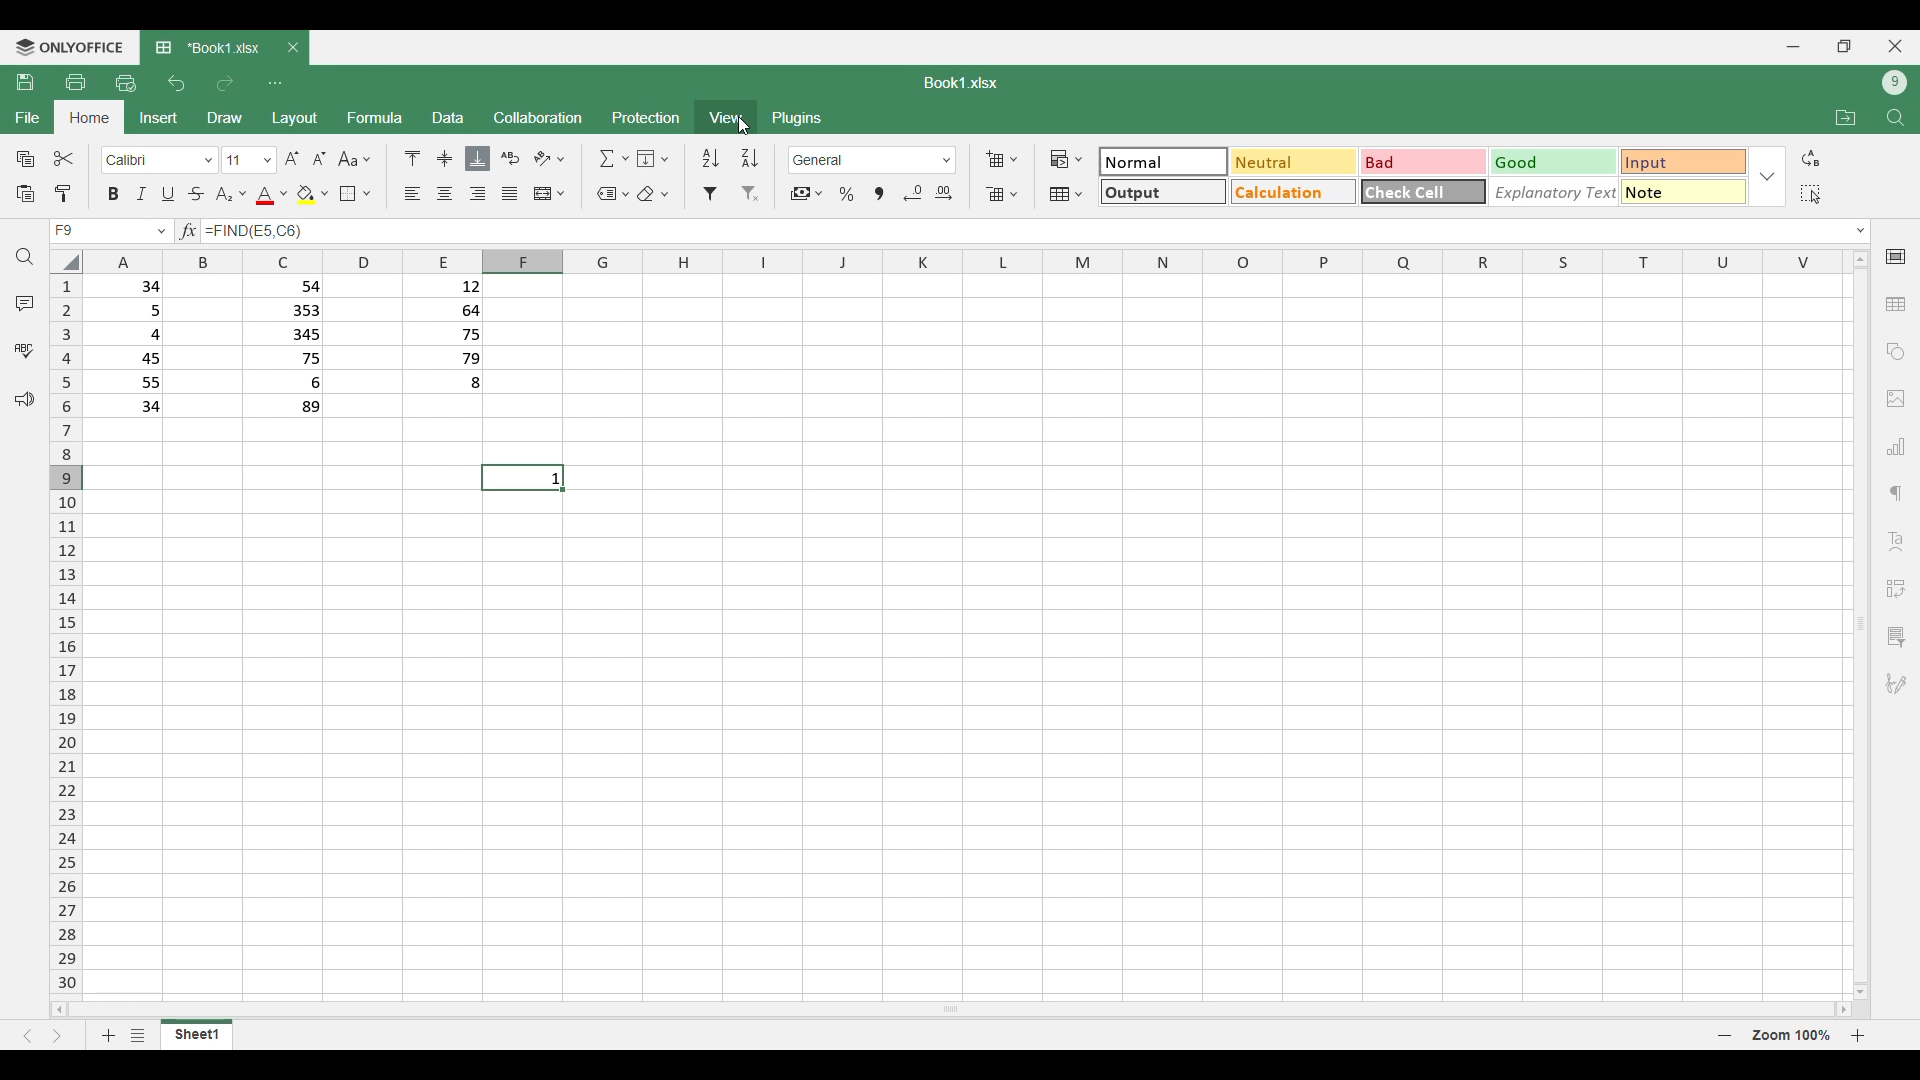 The height and width of the screenshot is (1080, 1920). Describe the element at coordinates (945, 193) in the screenshot. I see `Increase decimal` at that location.